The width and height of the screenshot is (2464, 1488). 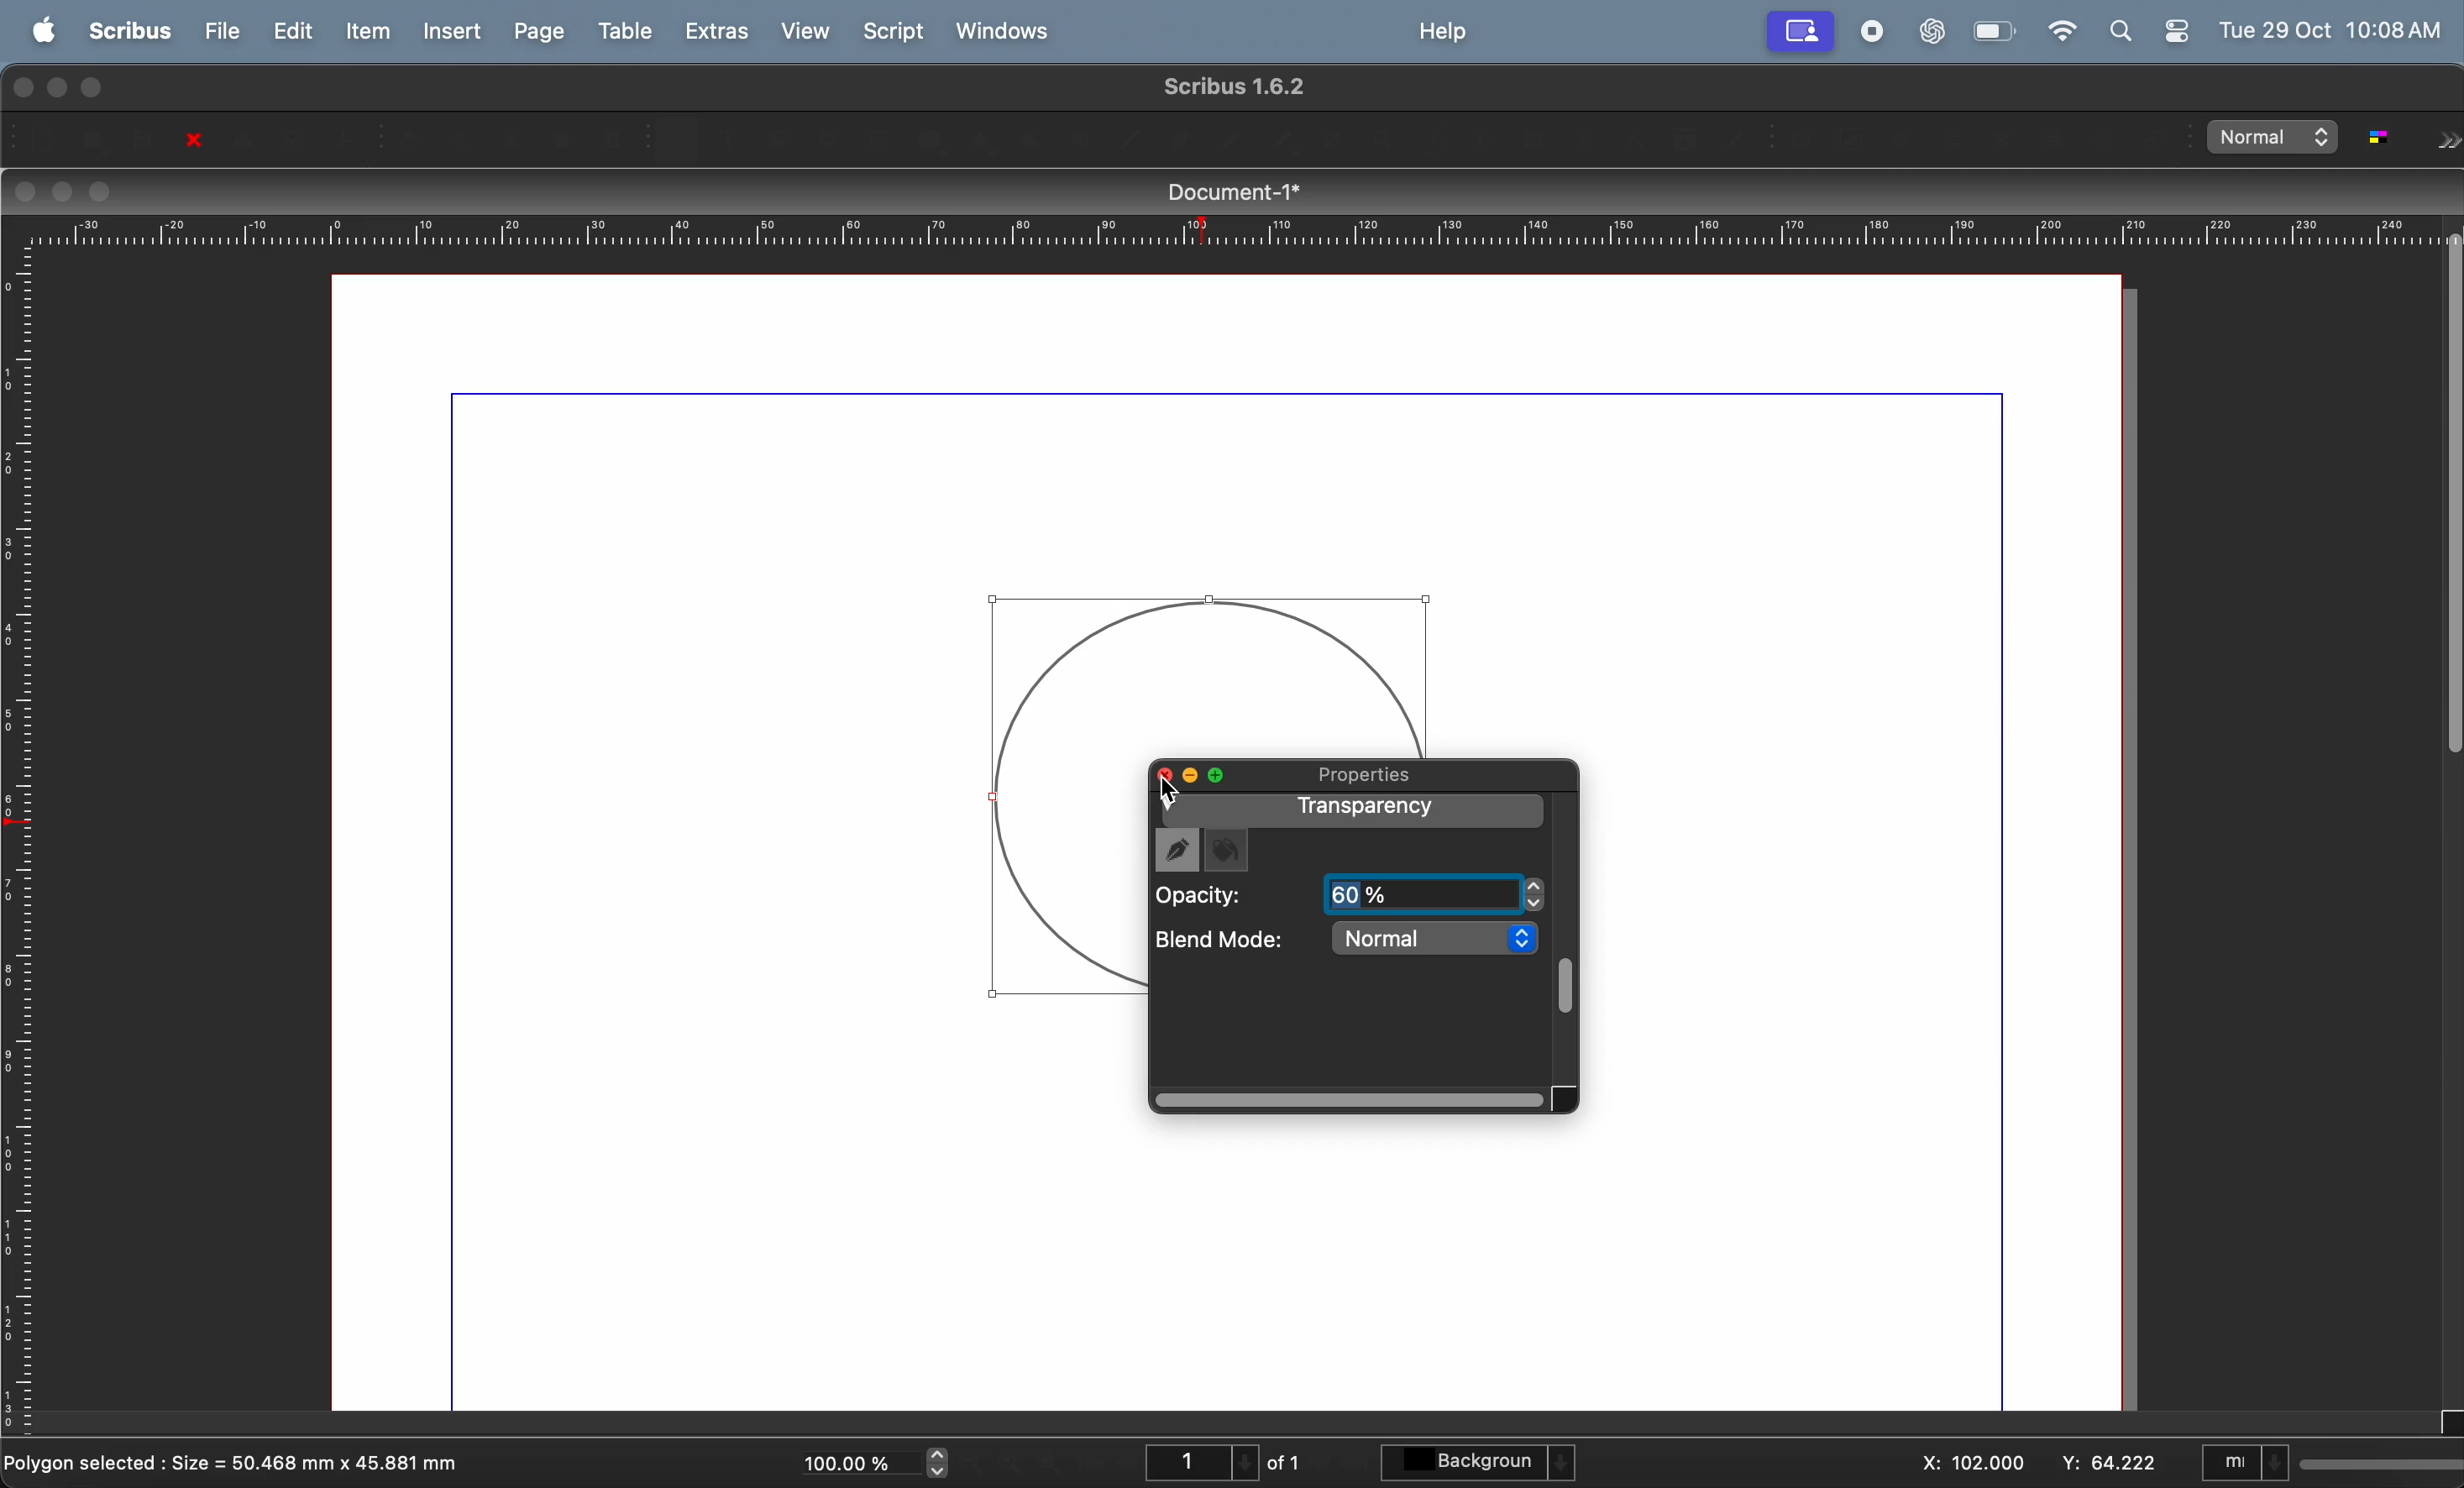 What do you see at coordinates (1799, 33) in the screenshot?
I see `account` at bounding box center [1799, 33].